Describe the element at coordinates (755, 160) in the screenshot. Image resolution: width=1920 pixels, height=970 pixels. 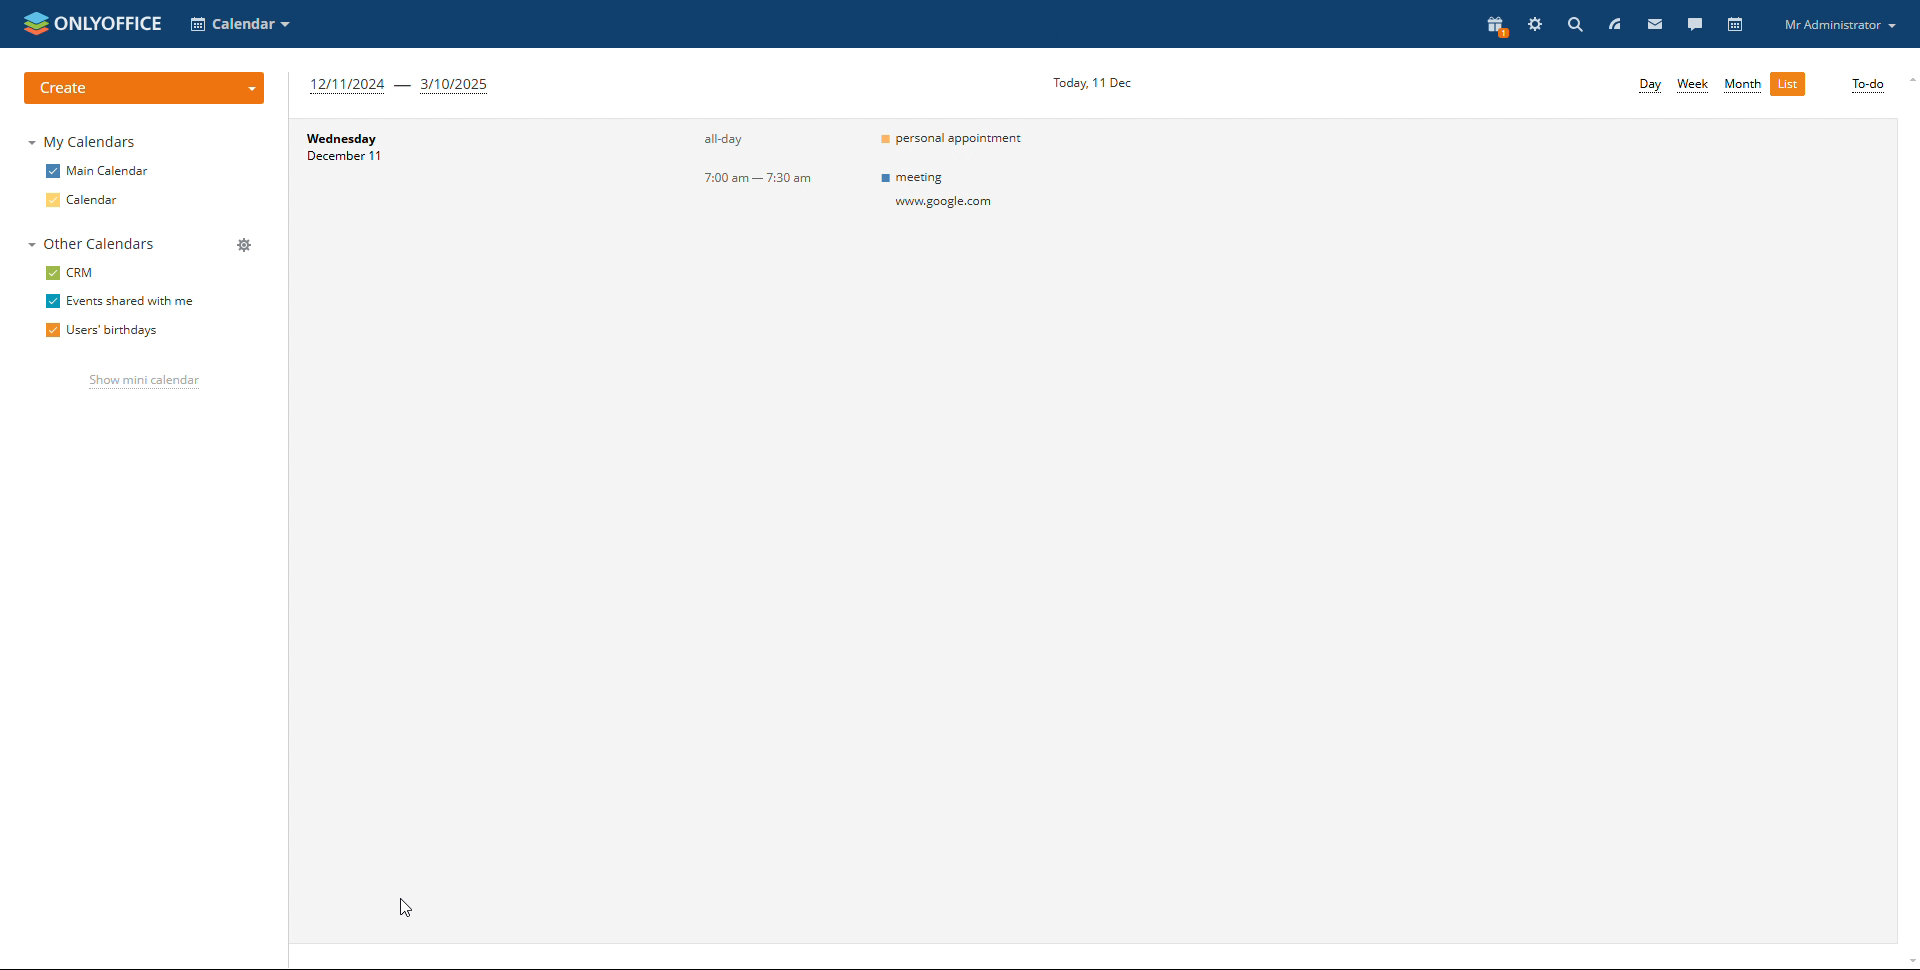
I see `event timings` at that location.